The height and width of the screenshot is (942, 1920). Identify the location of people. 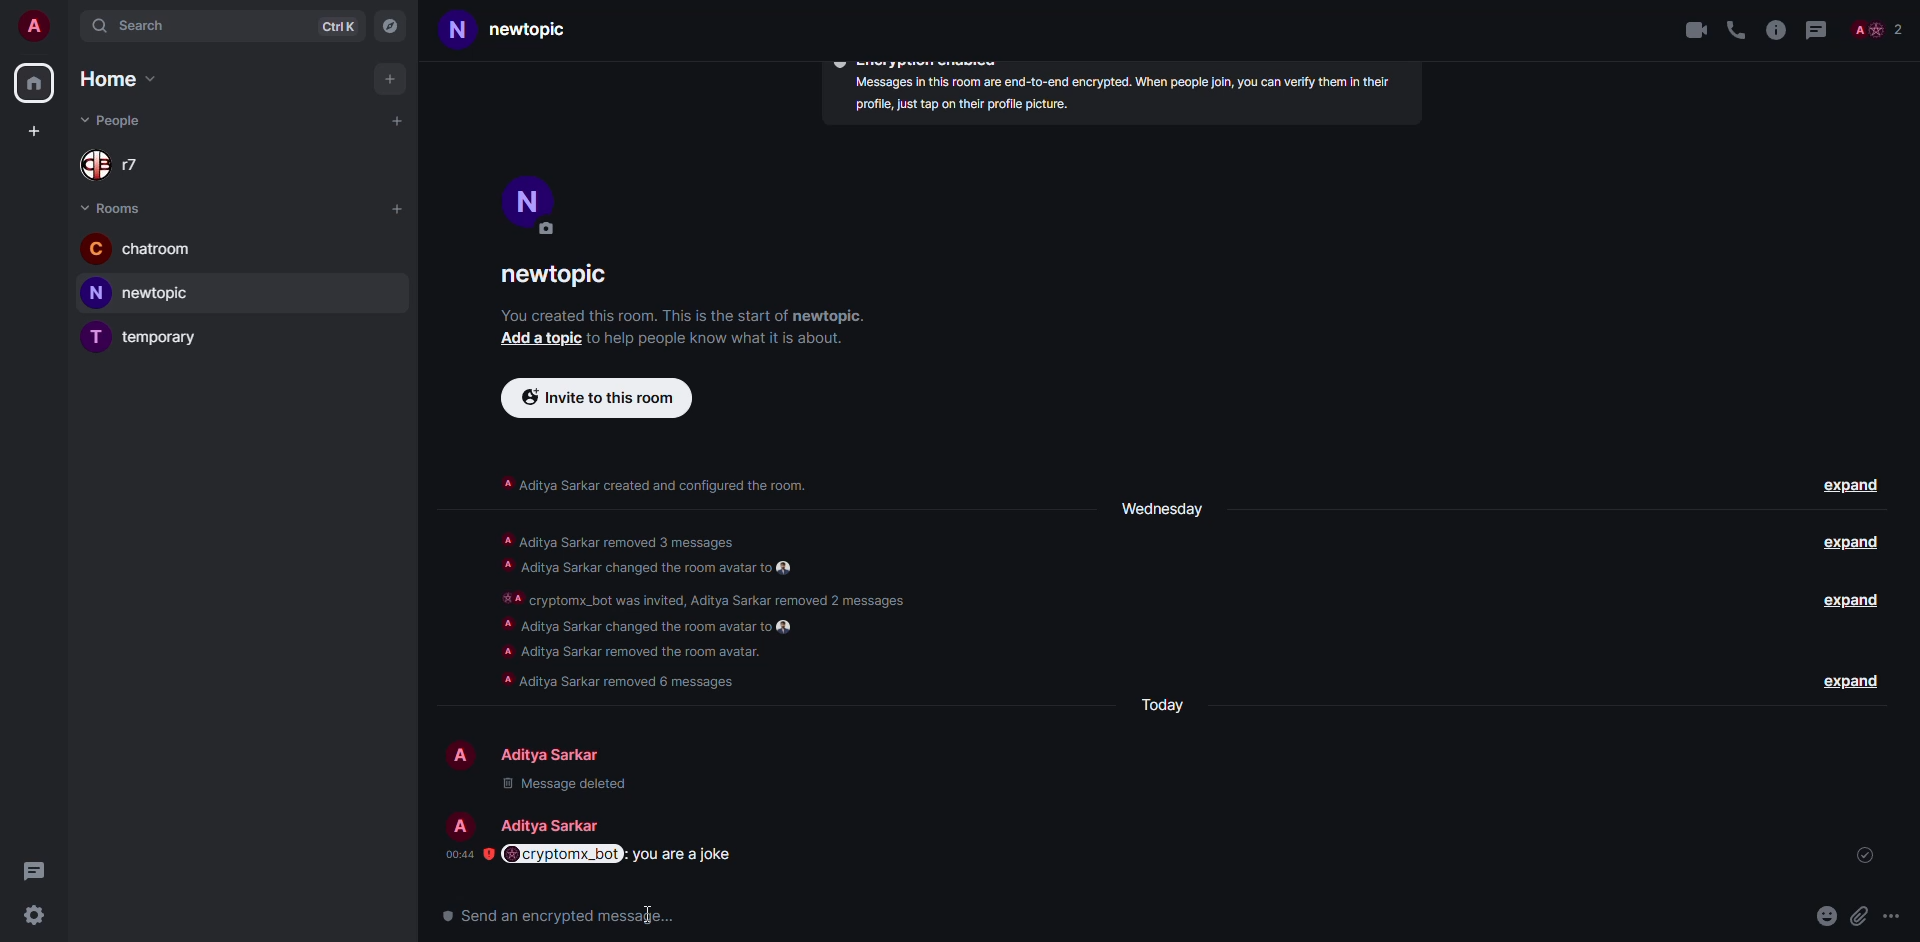
(120, 164).